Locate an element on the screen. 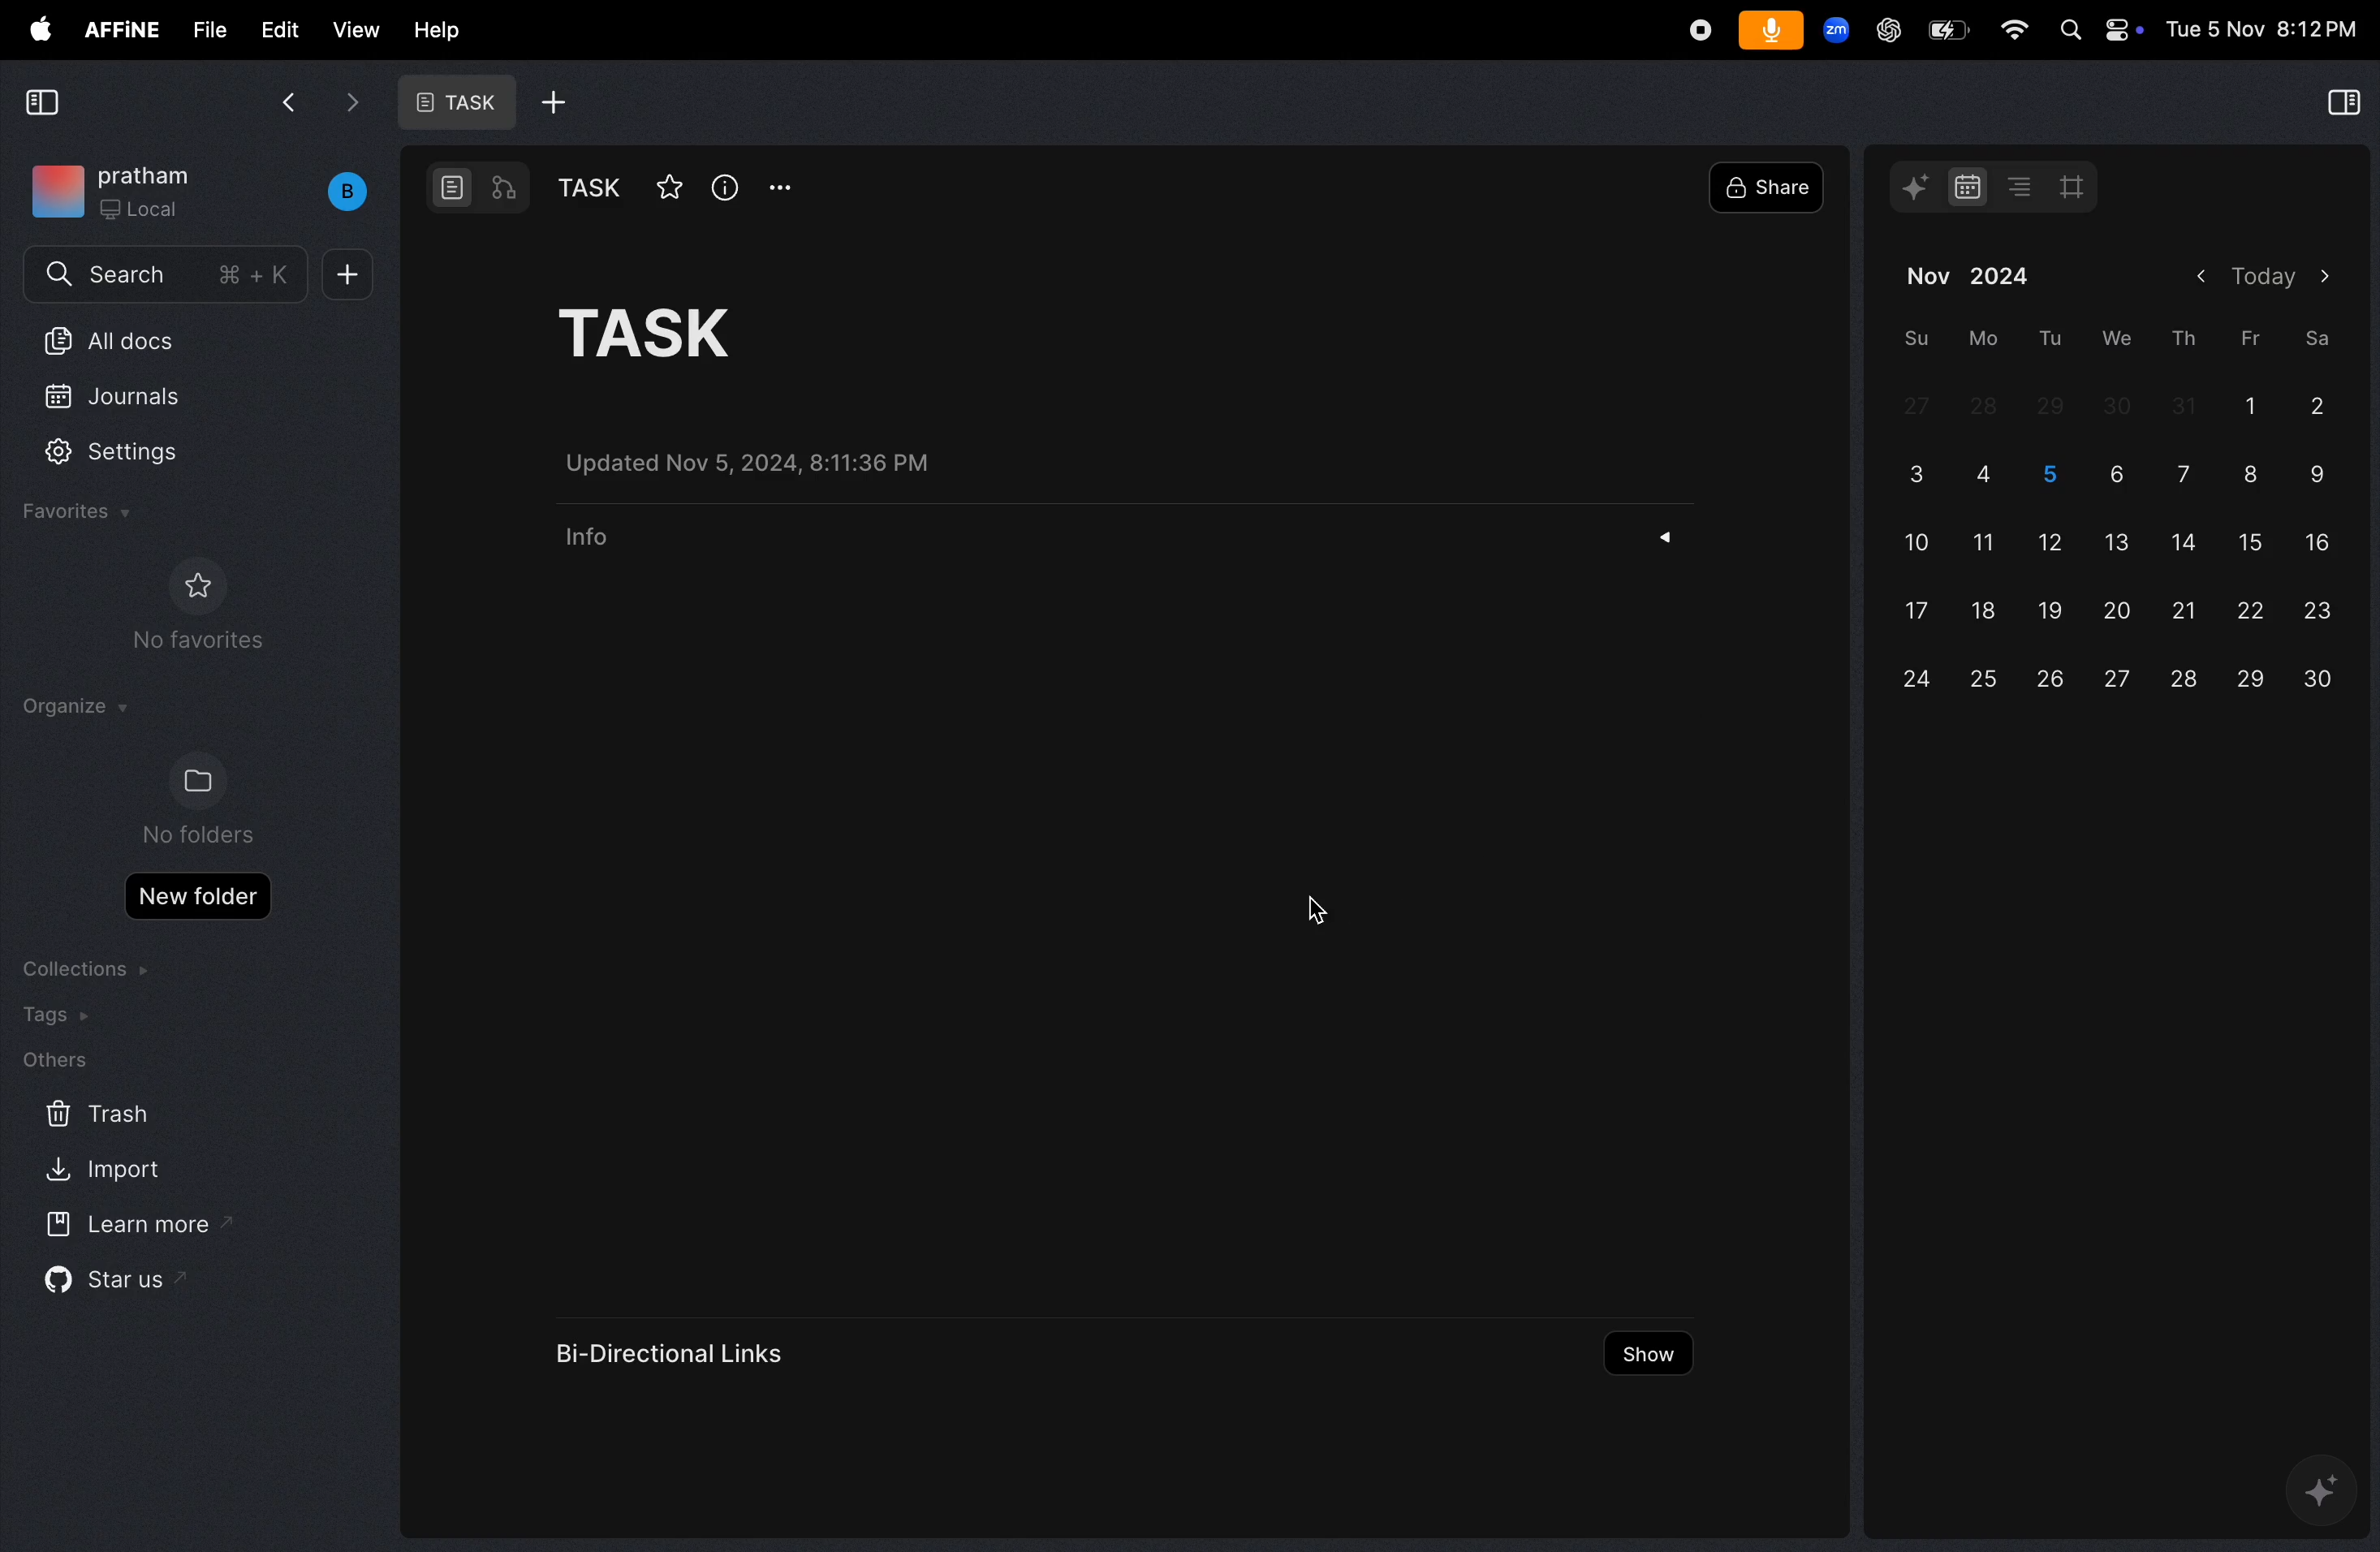 The width and height of the screenshot is (2380, 1552). no folders is located at coordinates (192, 801).